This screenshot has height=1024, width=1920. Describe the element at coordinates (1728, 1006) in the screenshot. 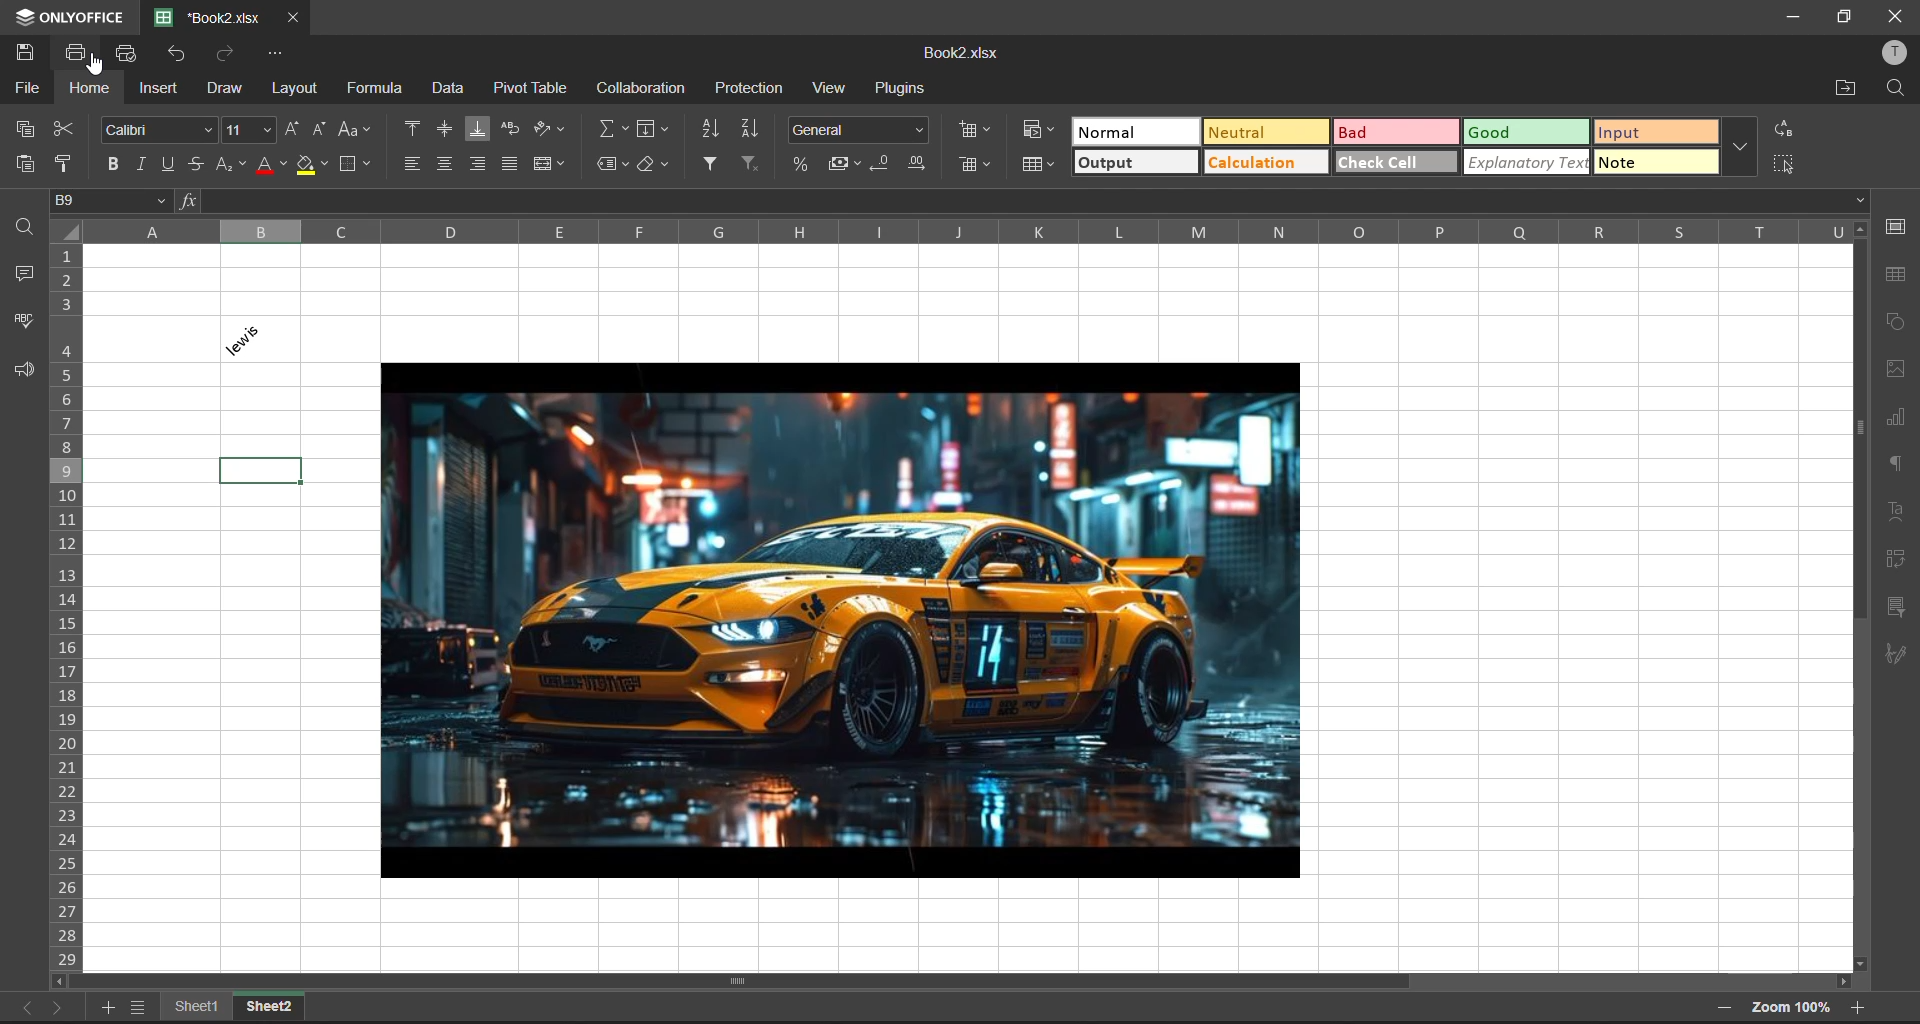

I see `zoom out` at that location.